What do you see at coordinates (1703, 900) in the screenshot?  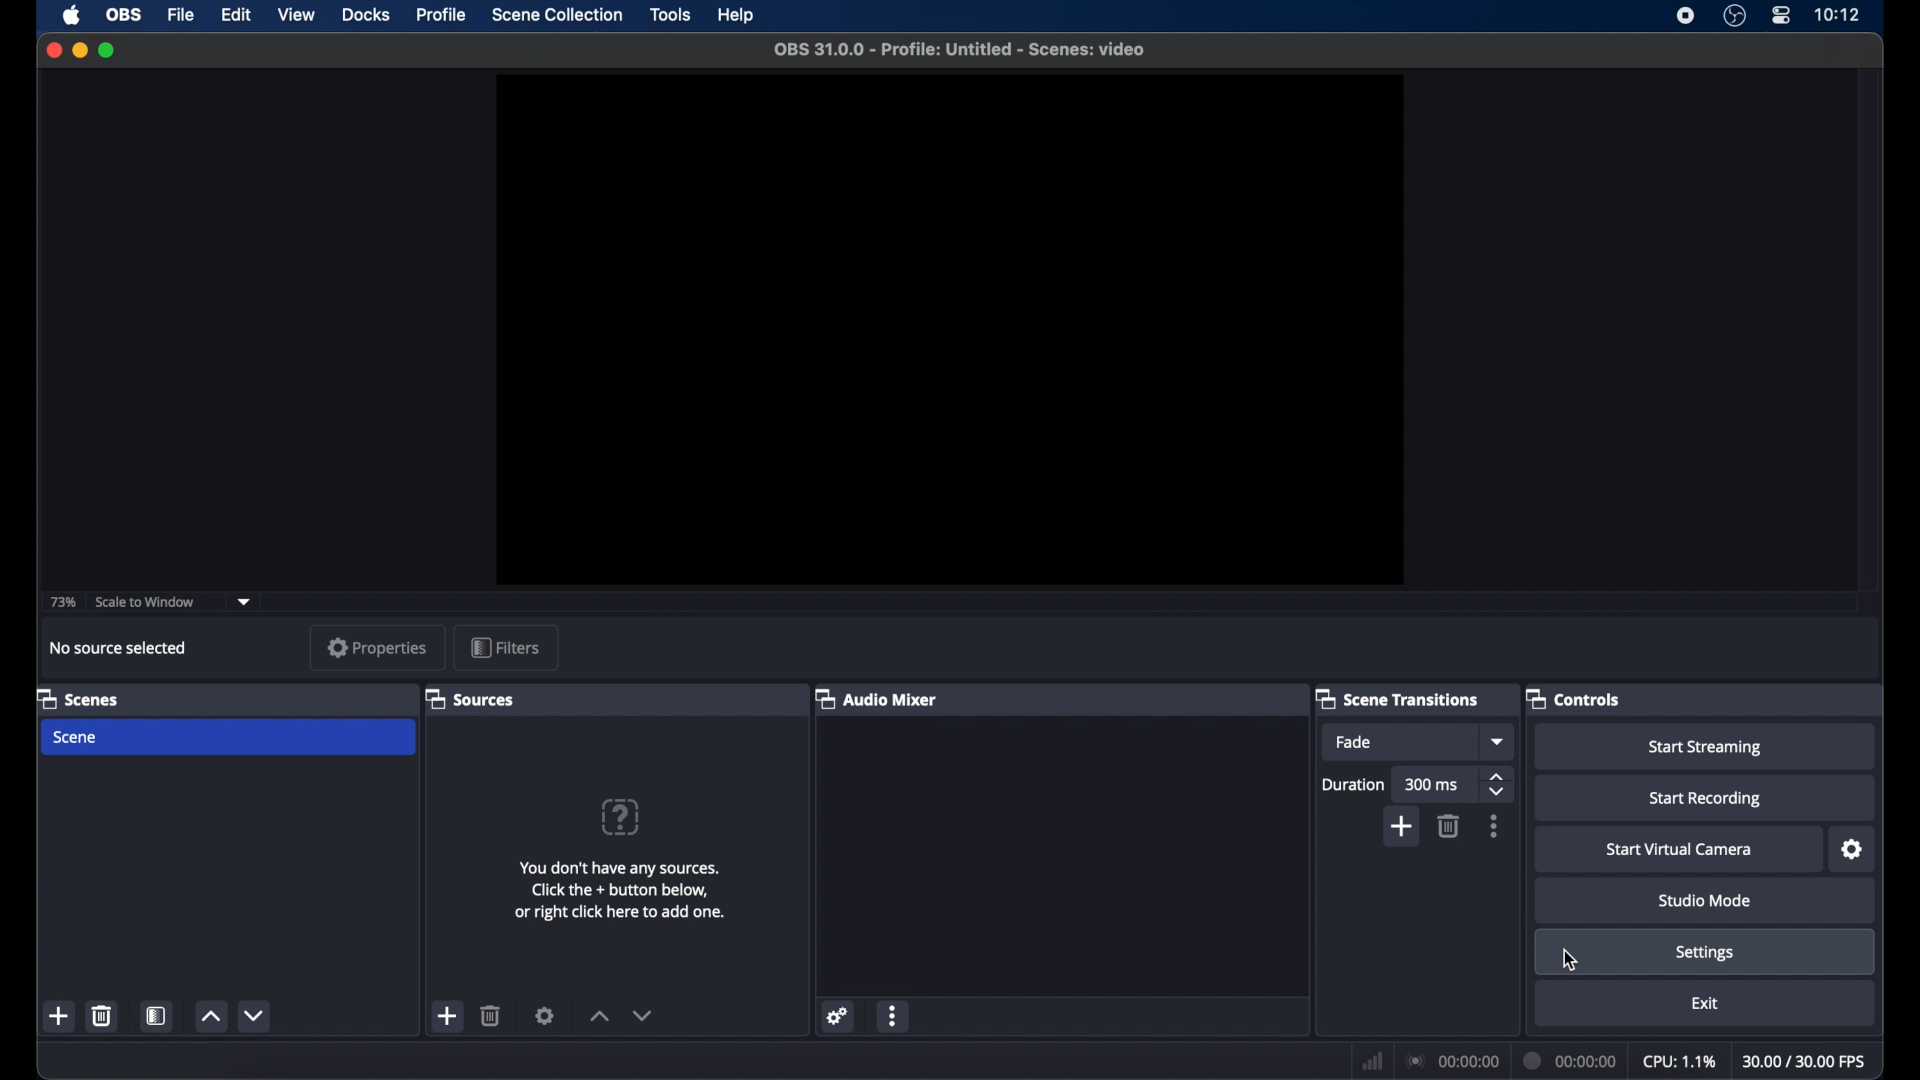 I see `studio mode` at bounding box center [1703, 900].